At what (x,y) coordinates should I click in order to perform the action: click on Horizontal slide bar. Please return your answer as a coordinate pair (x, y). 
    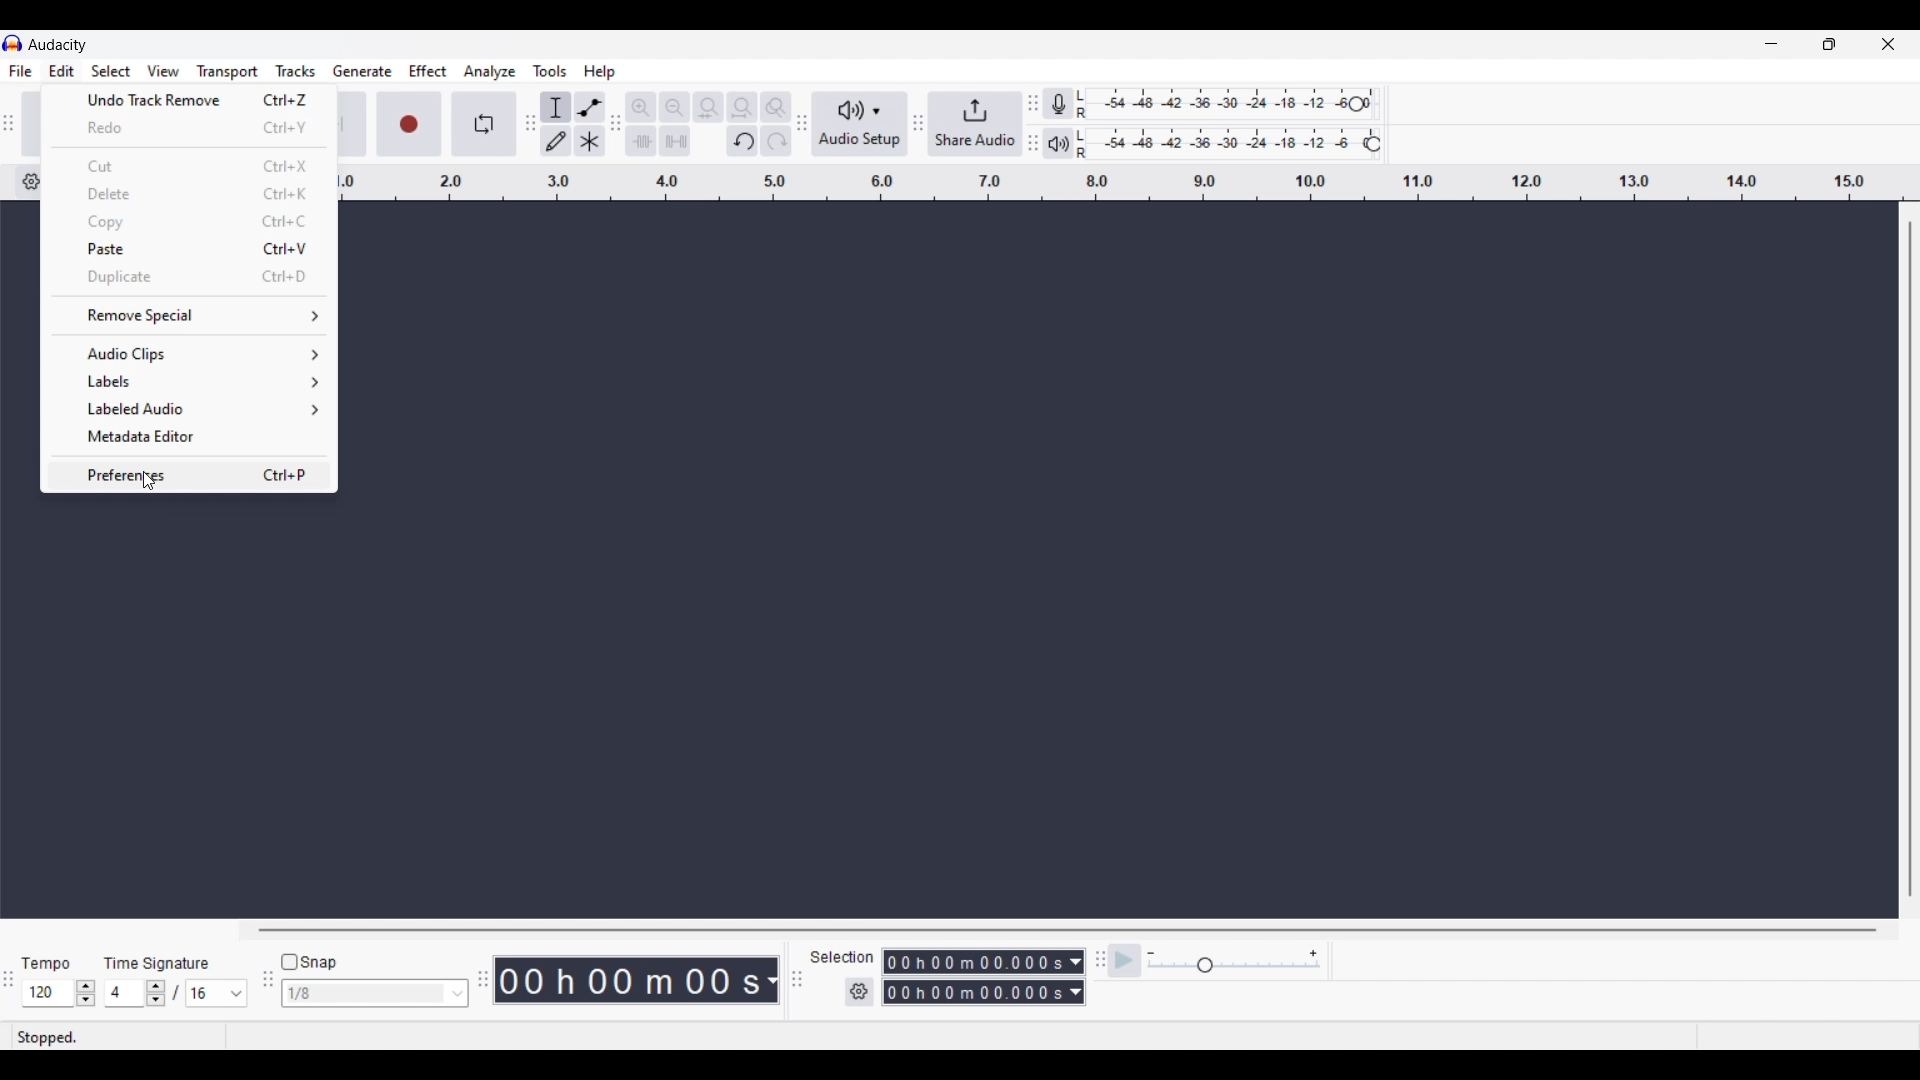
    Looking at the image, I should click on (1068, 930).